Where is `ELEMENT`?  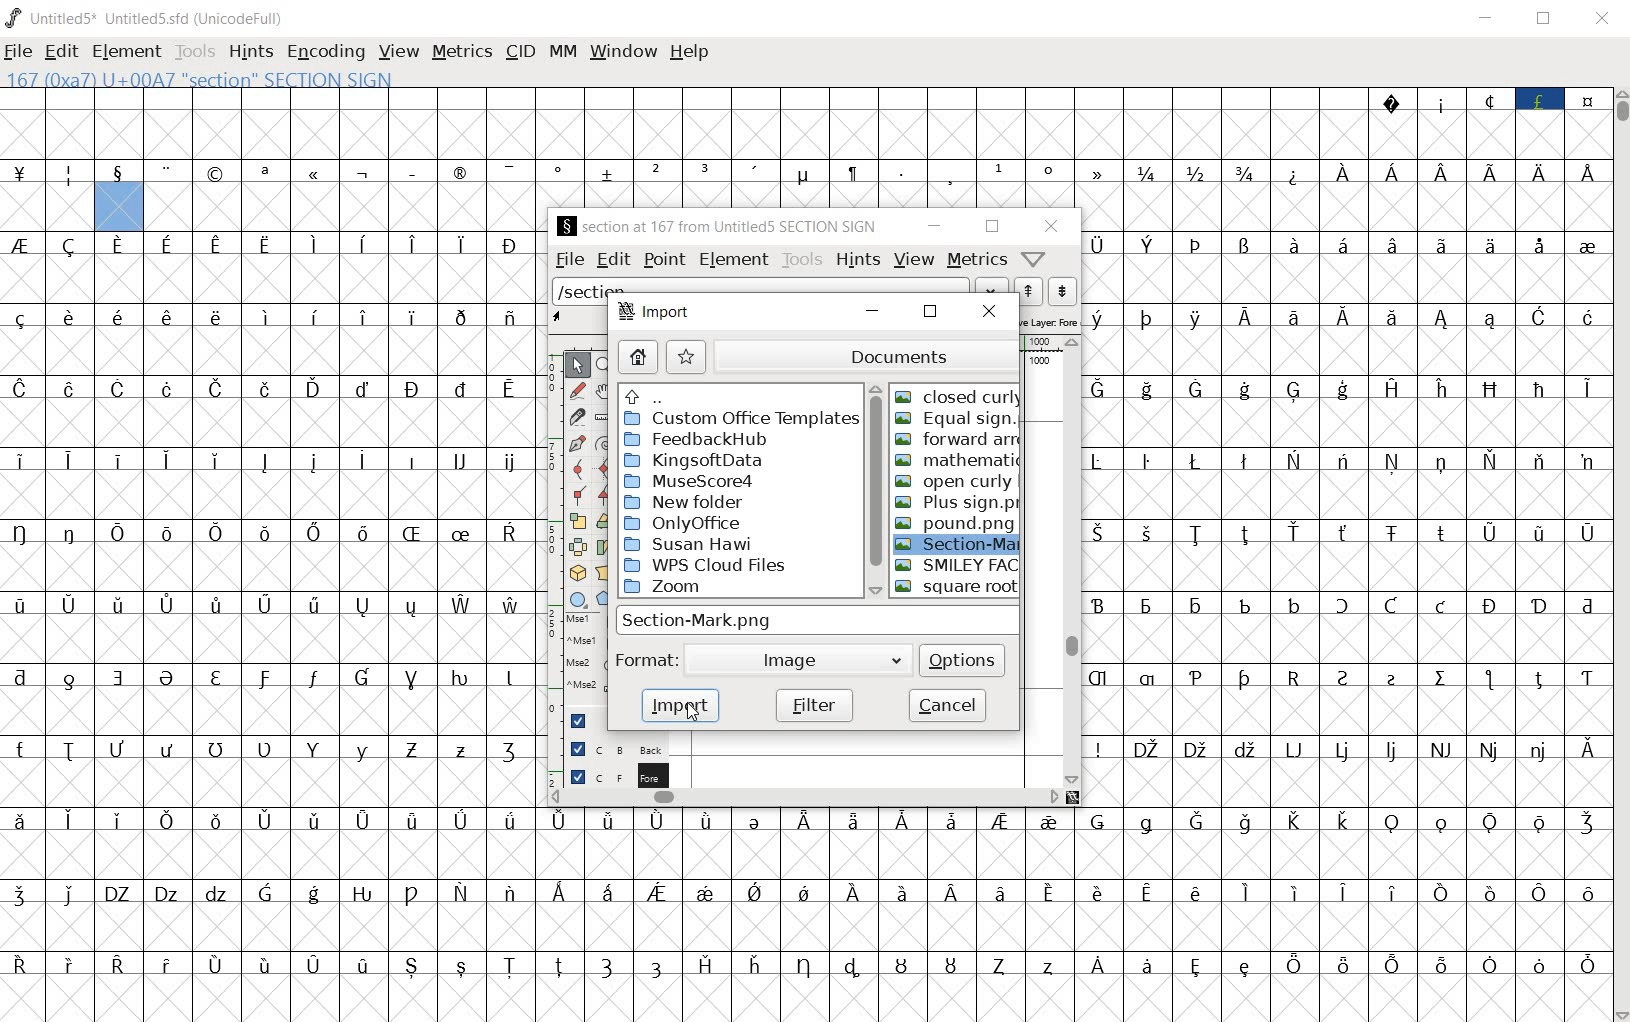 ELEMENT is located at coordinates (127, 52).